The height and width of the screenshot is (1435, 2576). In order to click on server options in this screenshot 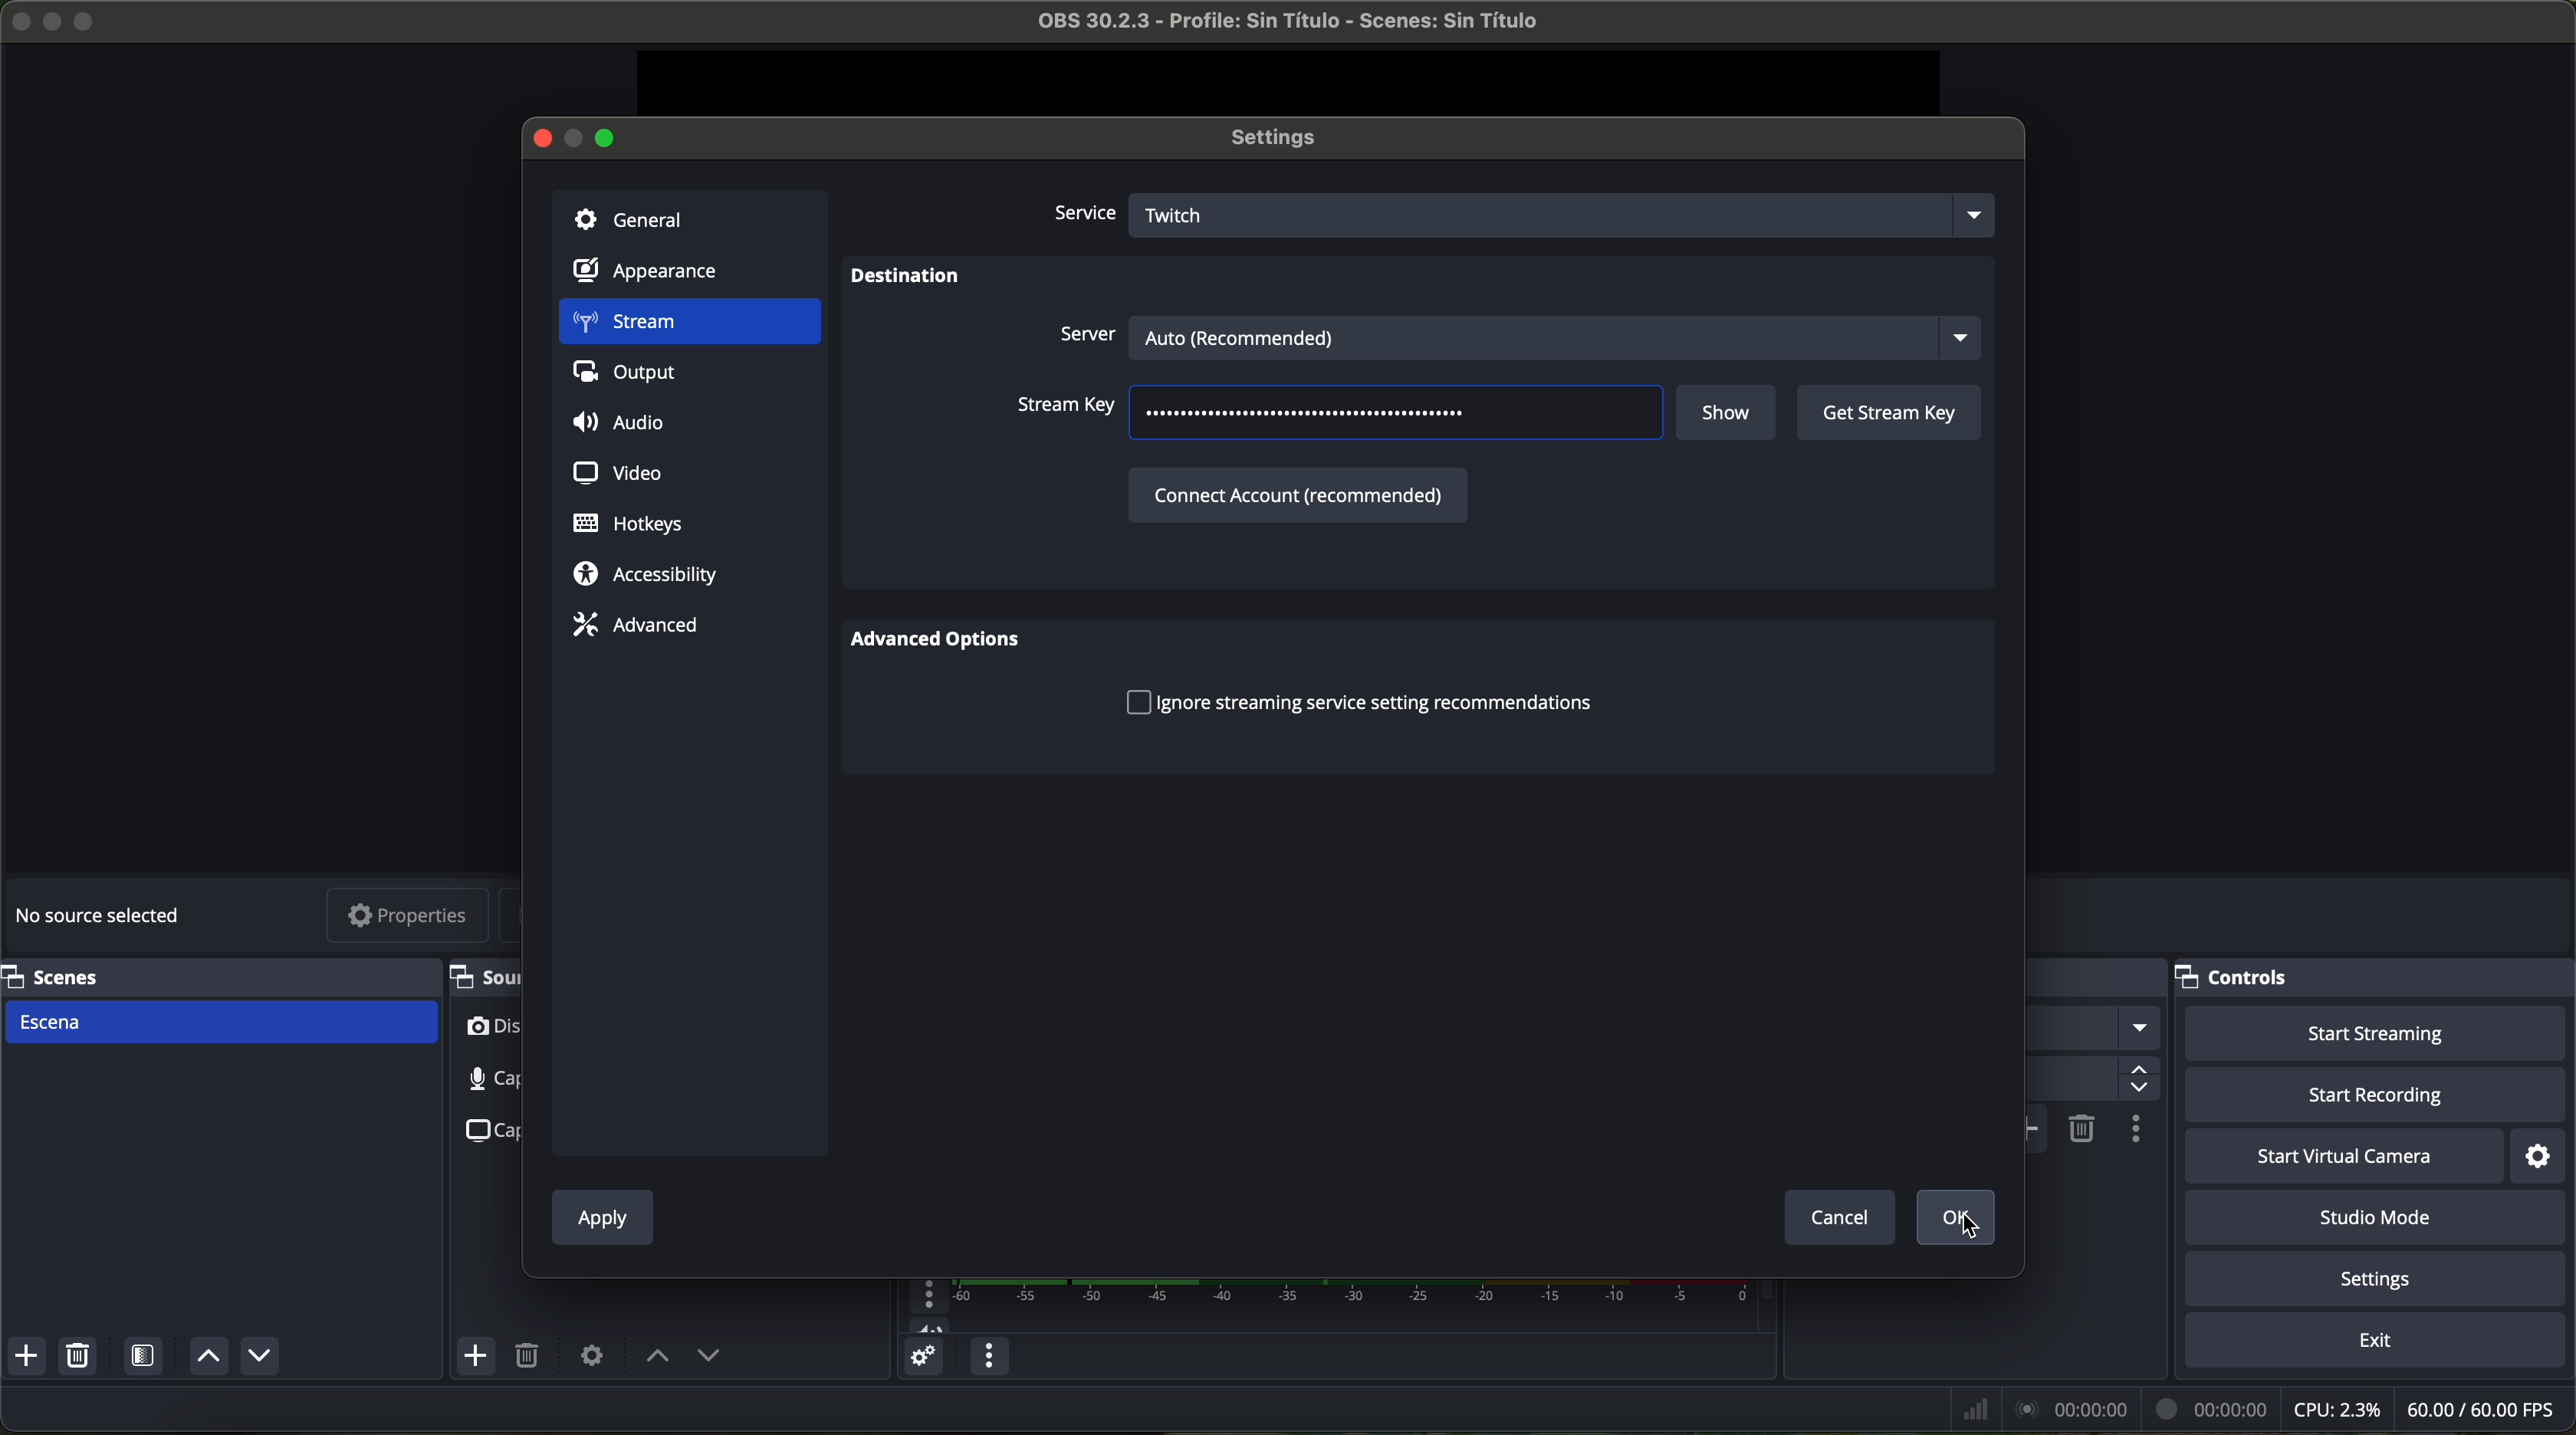, I will do `click(1515, 334)`.